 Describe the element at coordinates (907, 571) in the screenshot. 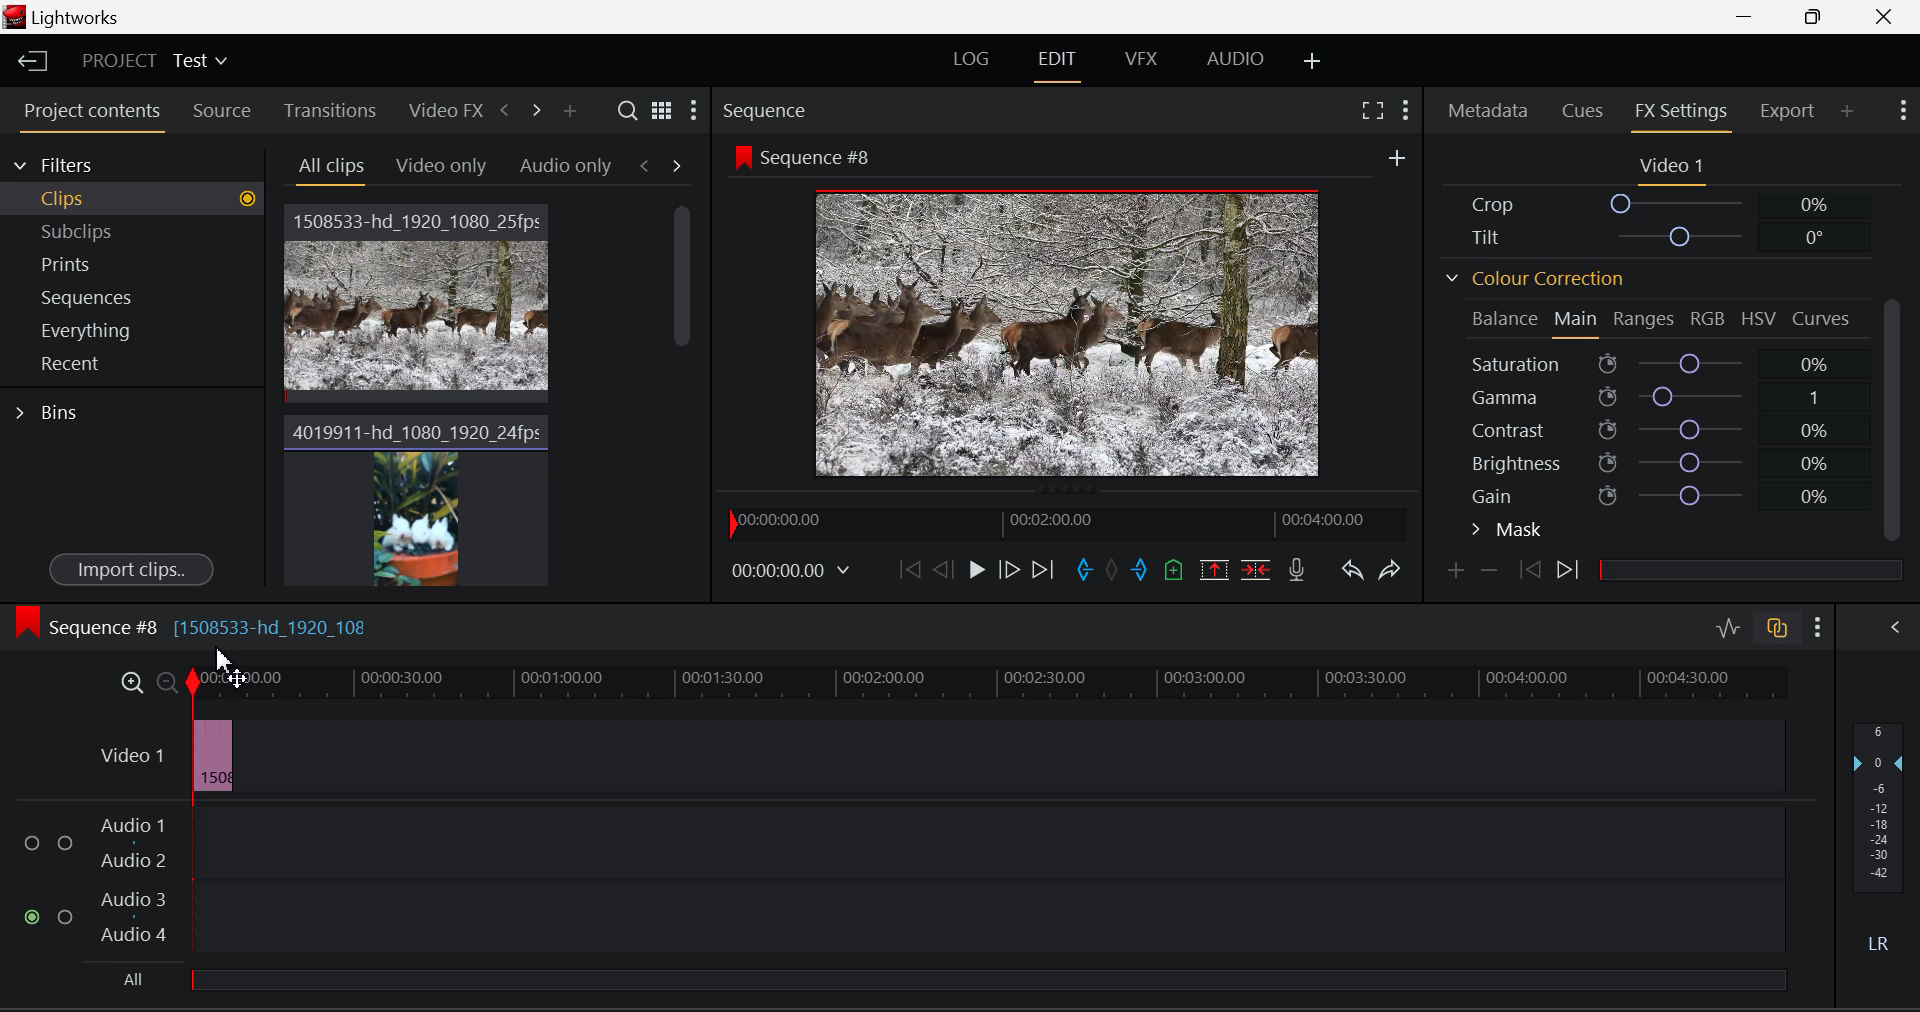

I see `To Beginning` at that location.